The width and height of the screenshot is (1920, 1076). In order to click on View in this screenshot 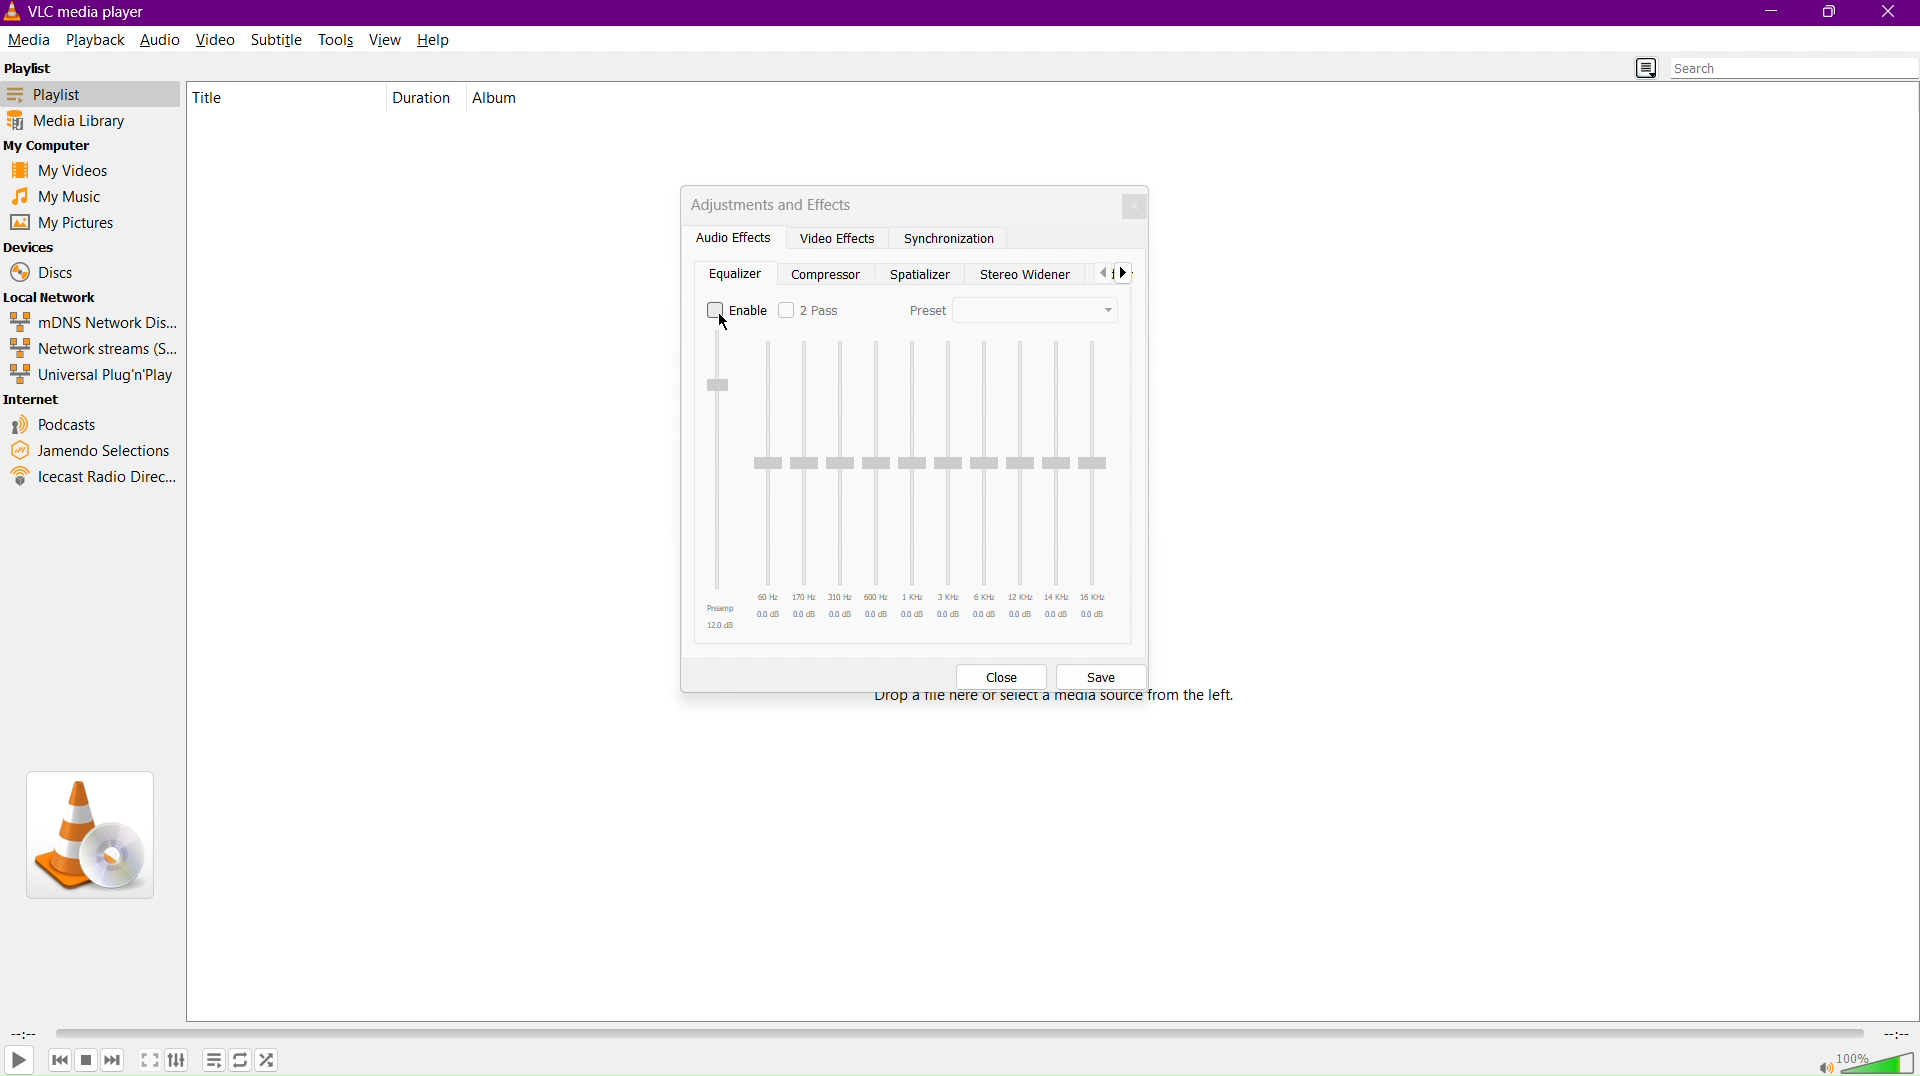, I will do `click(387, 38)`.